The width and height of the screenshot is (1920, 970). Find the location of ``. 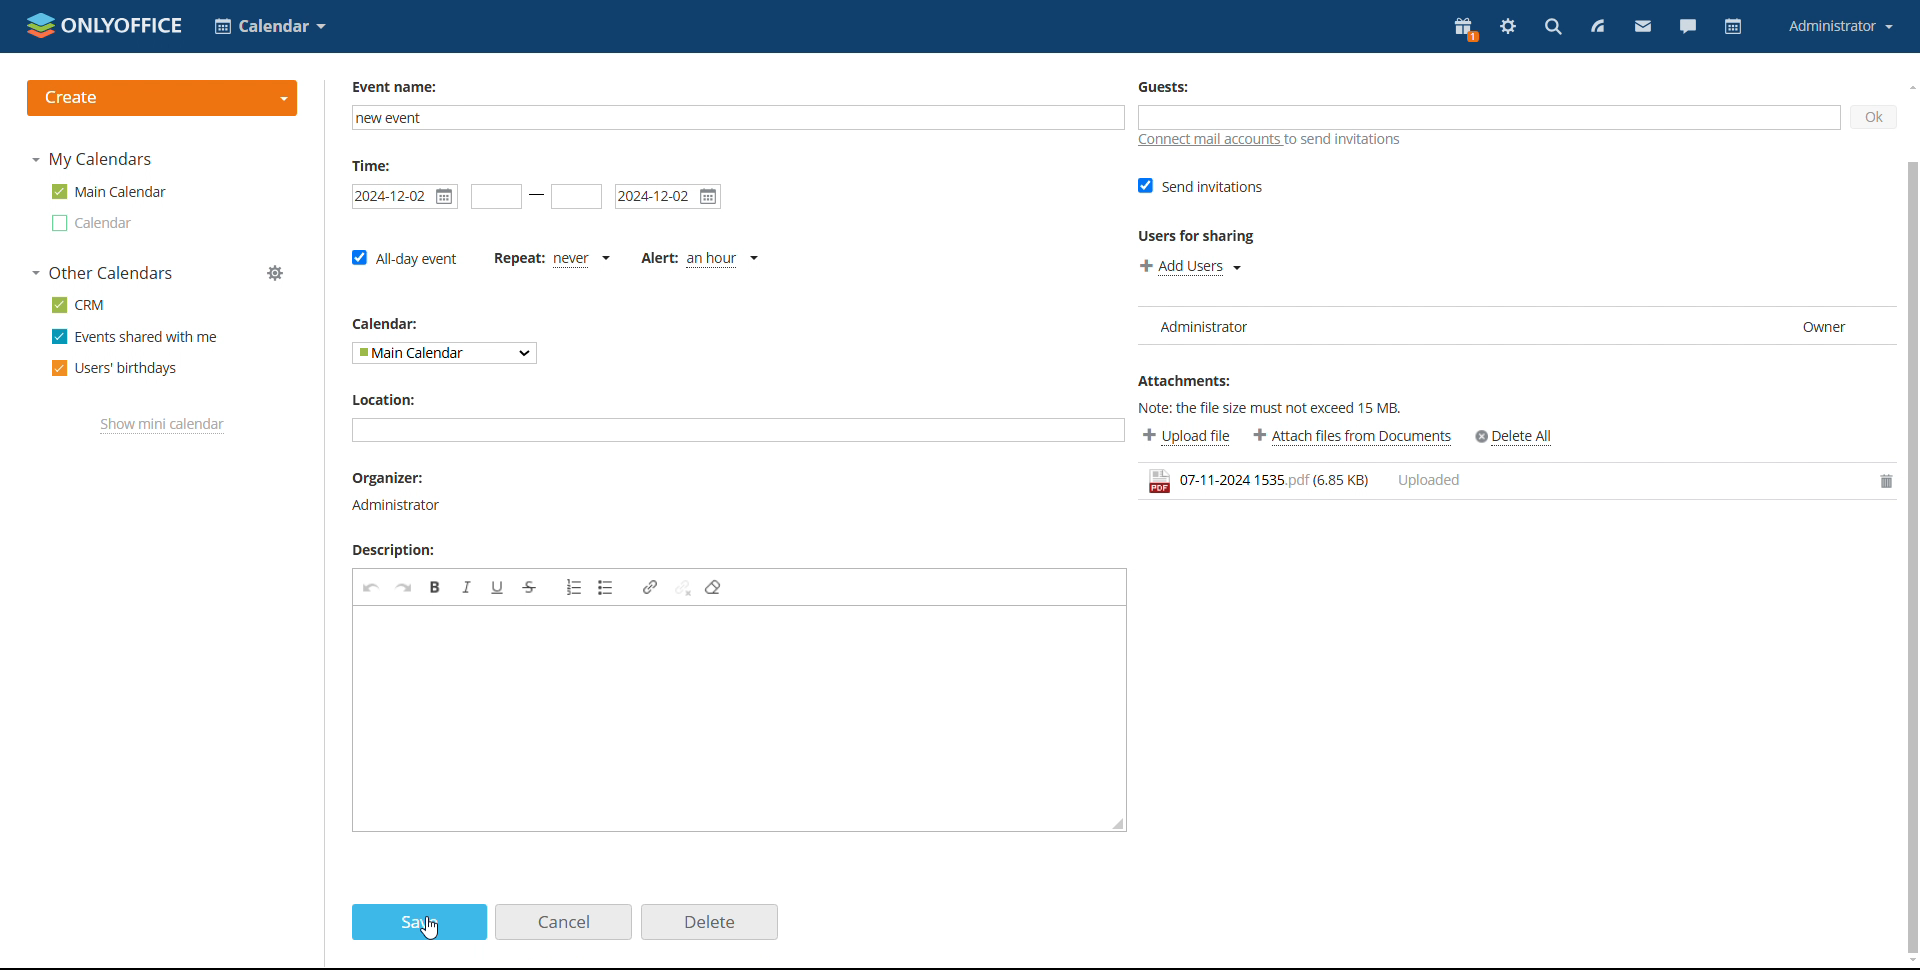

 is located at coordinates (1906, 960).